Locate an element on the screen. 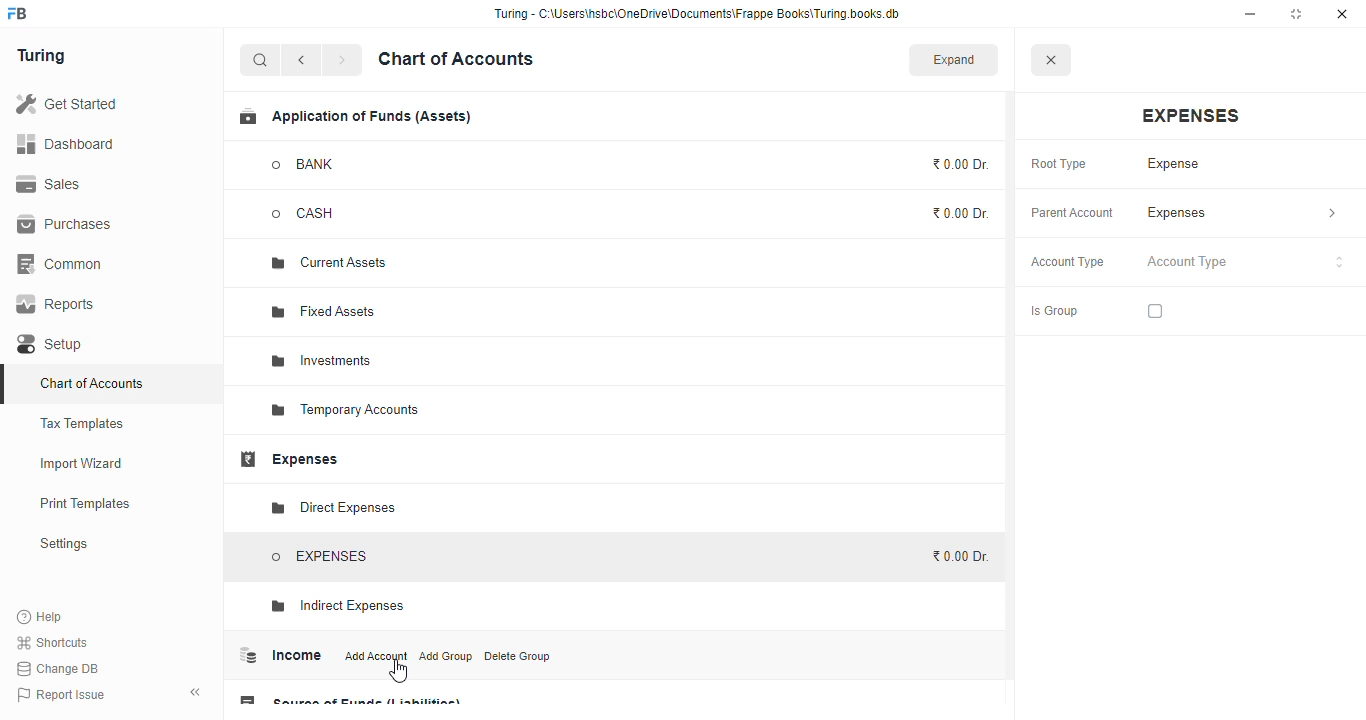 The width and height of the screenshot is (1366, 720). turing is located at coordinates (40, 56).